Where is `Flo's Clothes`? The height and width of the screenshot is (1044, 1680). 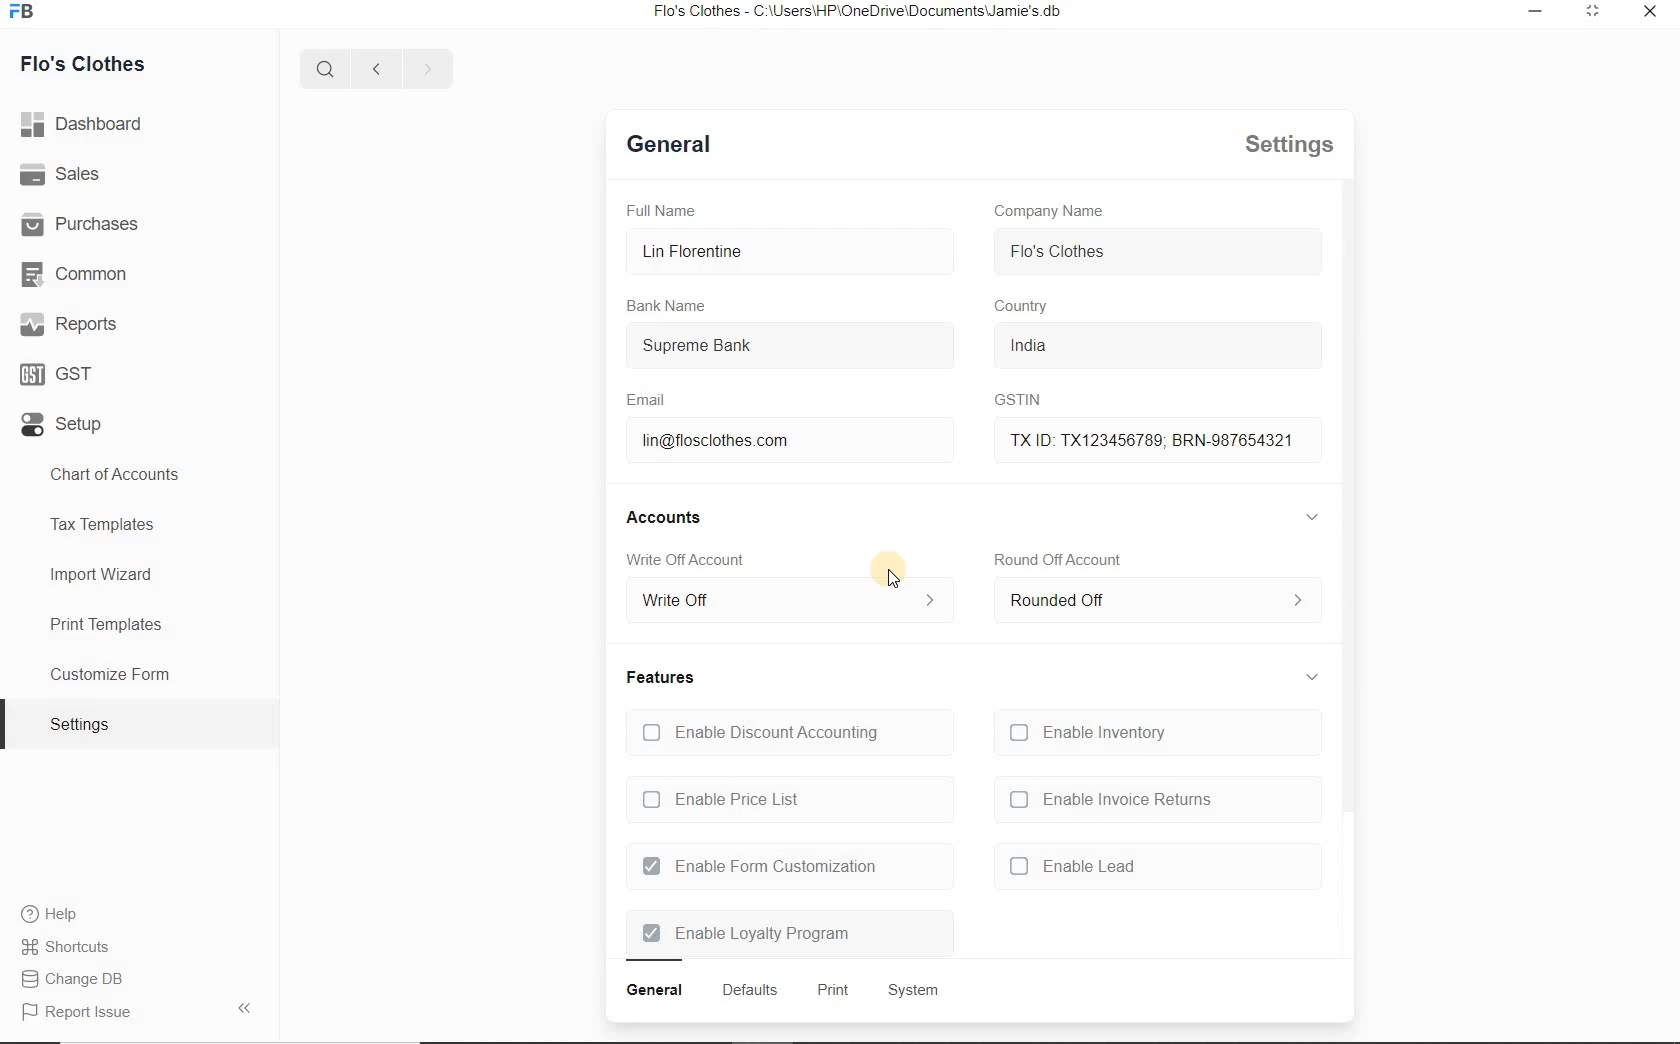 Flo's Clothes is located at coordinates (1158, 253).